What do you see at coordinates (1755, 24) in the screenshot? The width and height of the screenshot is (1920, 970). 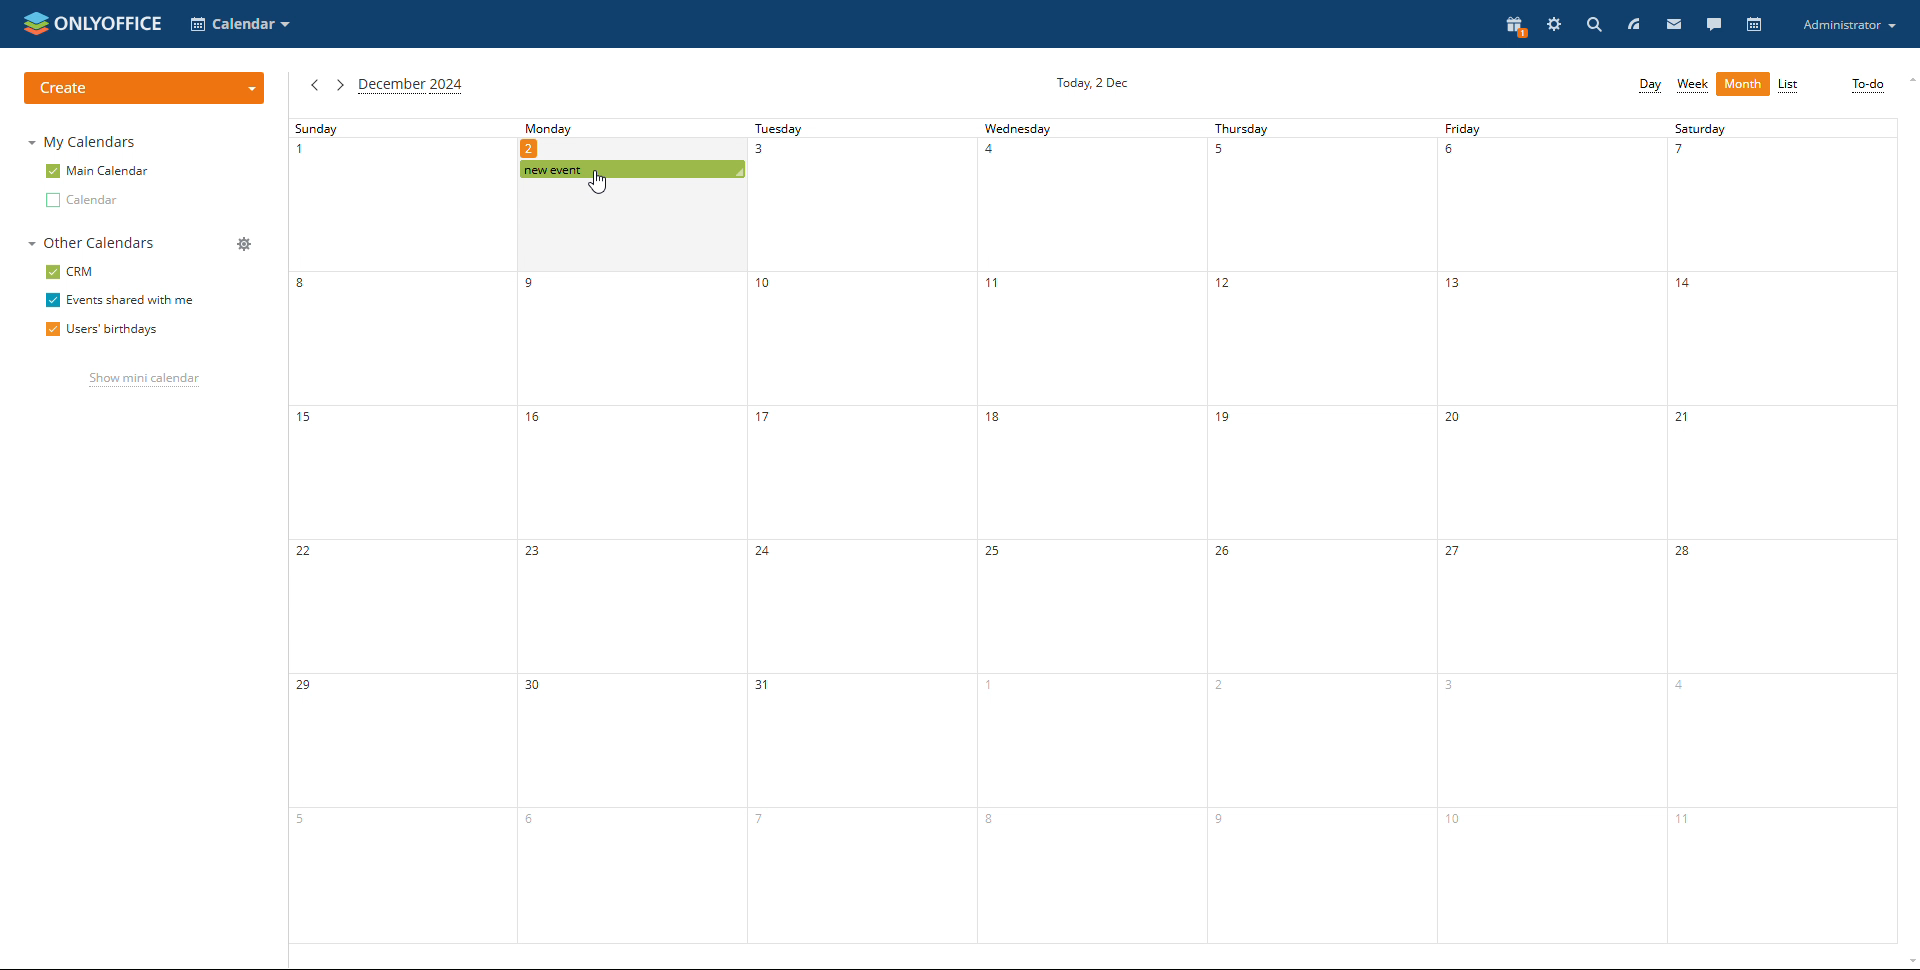 I see `calendar` at bounding box center [1755, 24].